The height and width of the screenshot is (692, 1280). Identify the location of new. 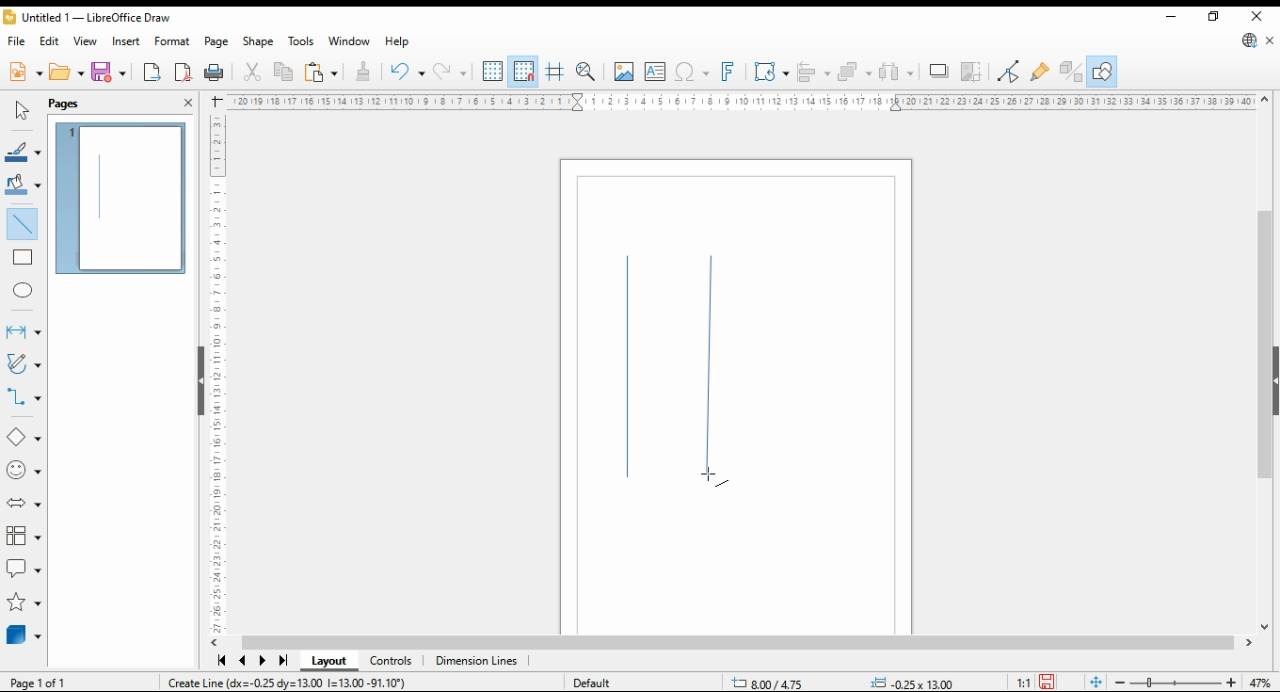
(24, 74).